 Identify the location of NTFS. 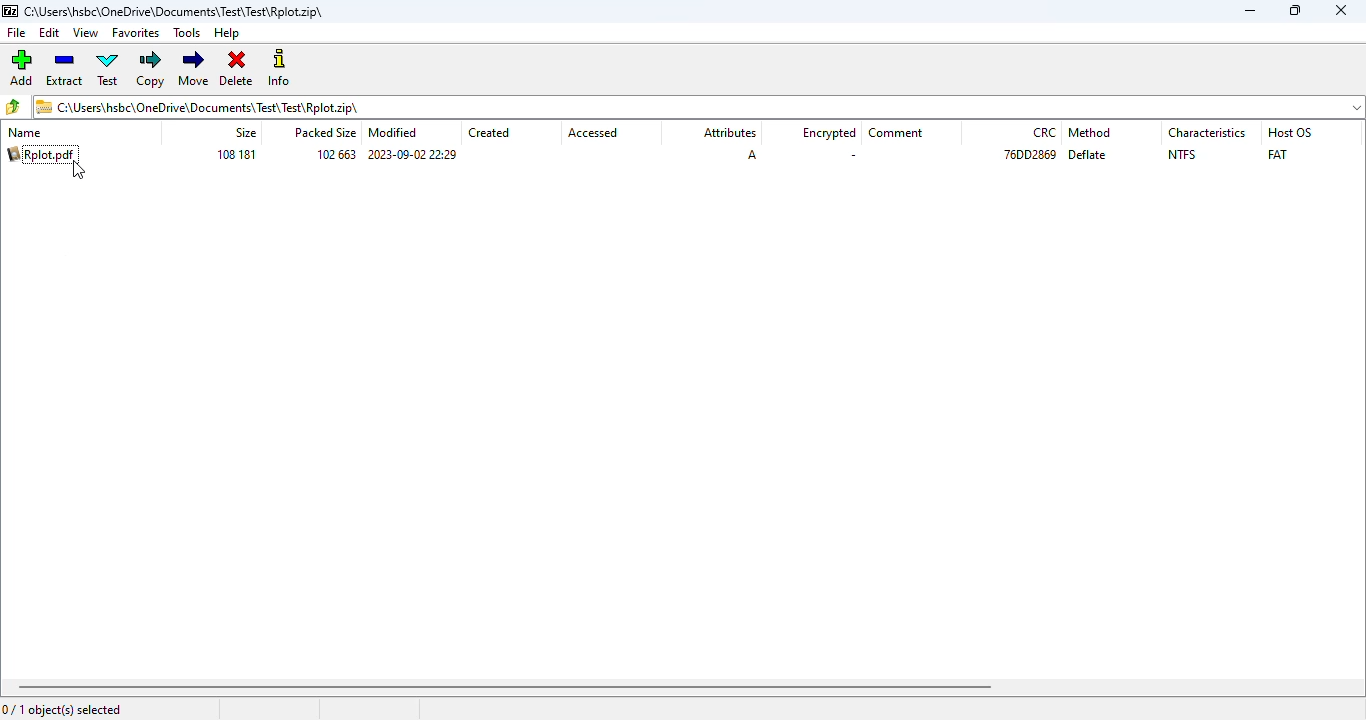
(1181, 154).